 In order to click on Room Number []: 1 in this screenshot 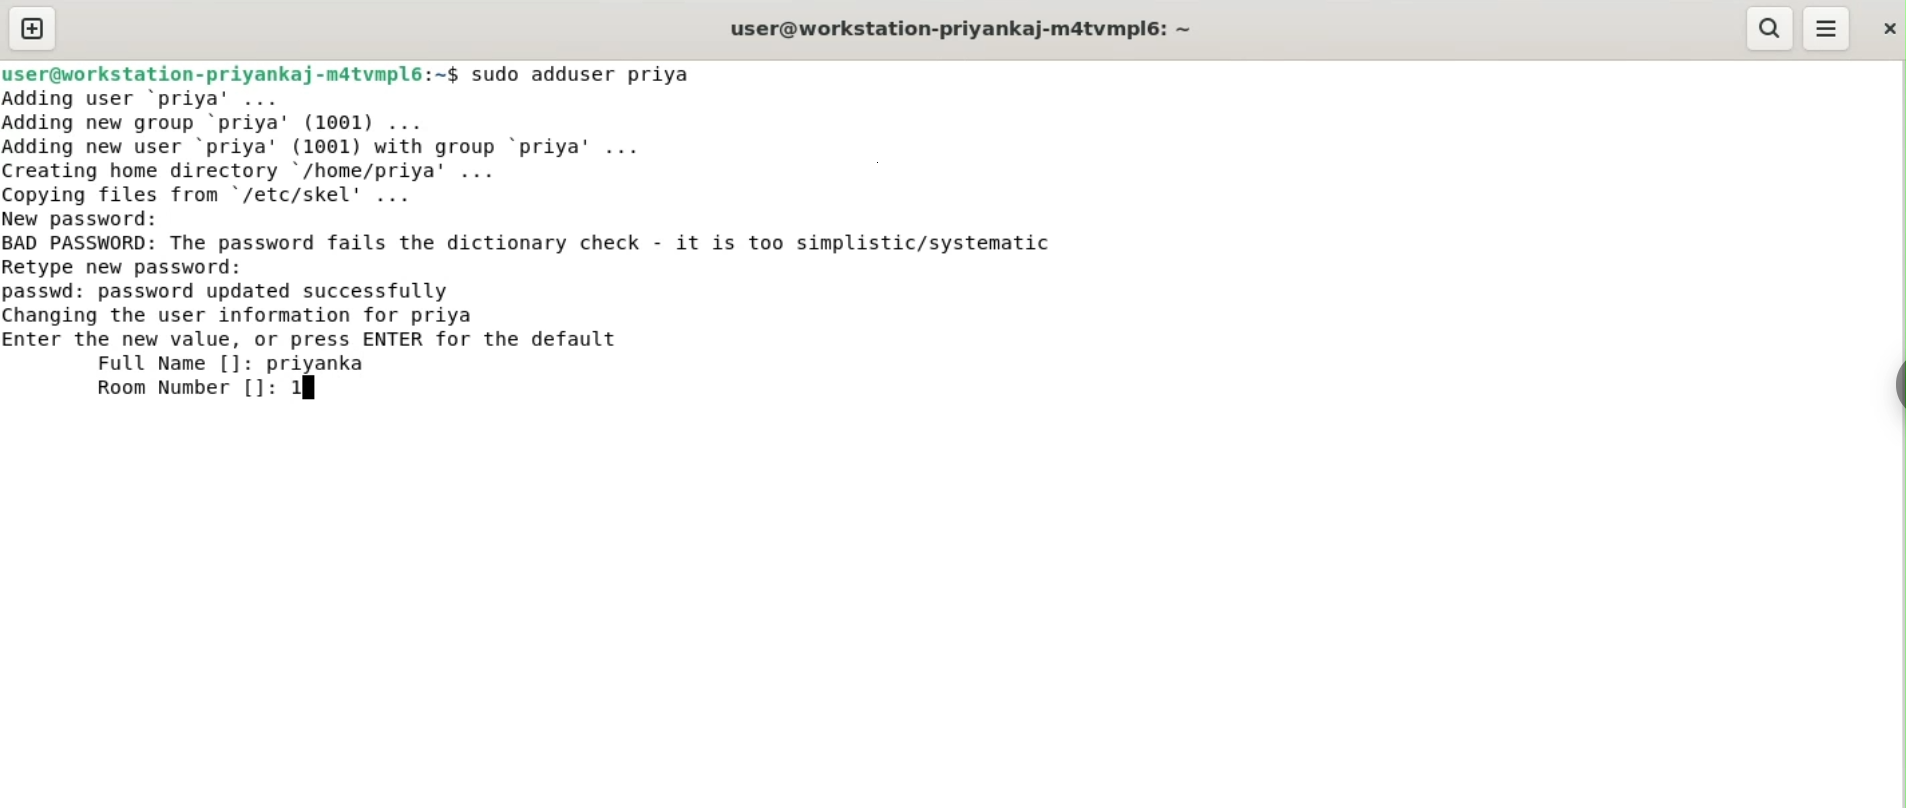, I will do `click(201, 388)`.